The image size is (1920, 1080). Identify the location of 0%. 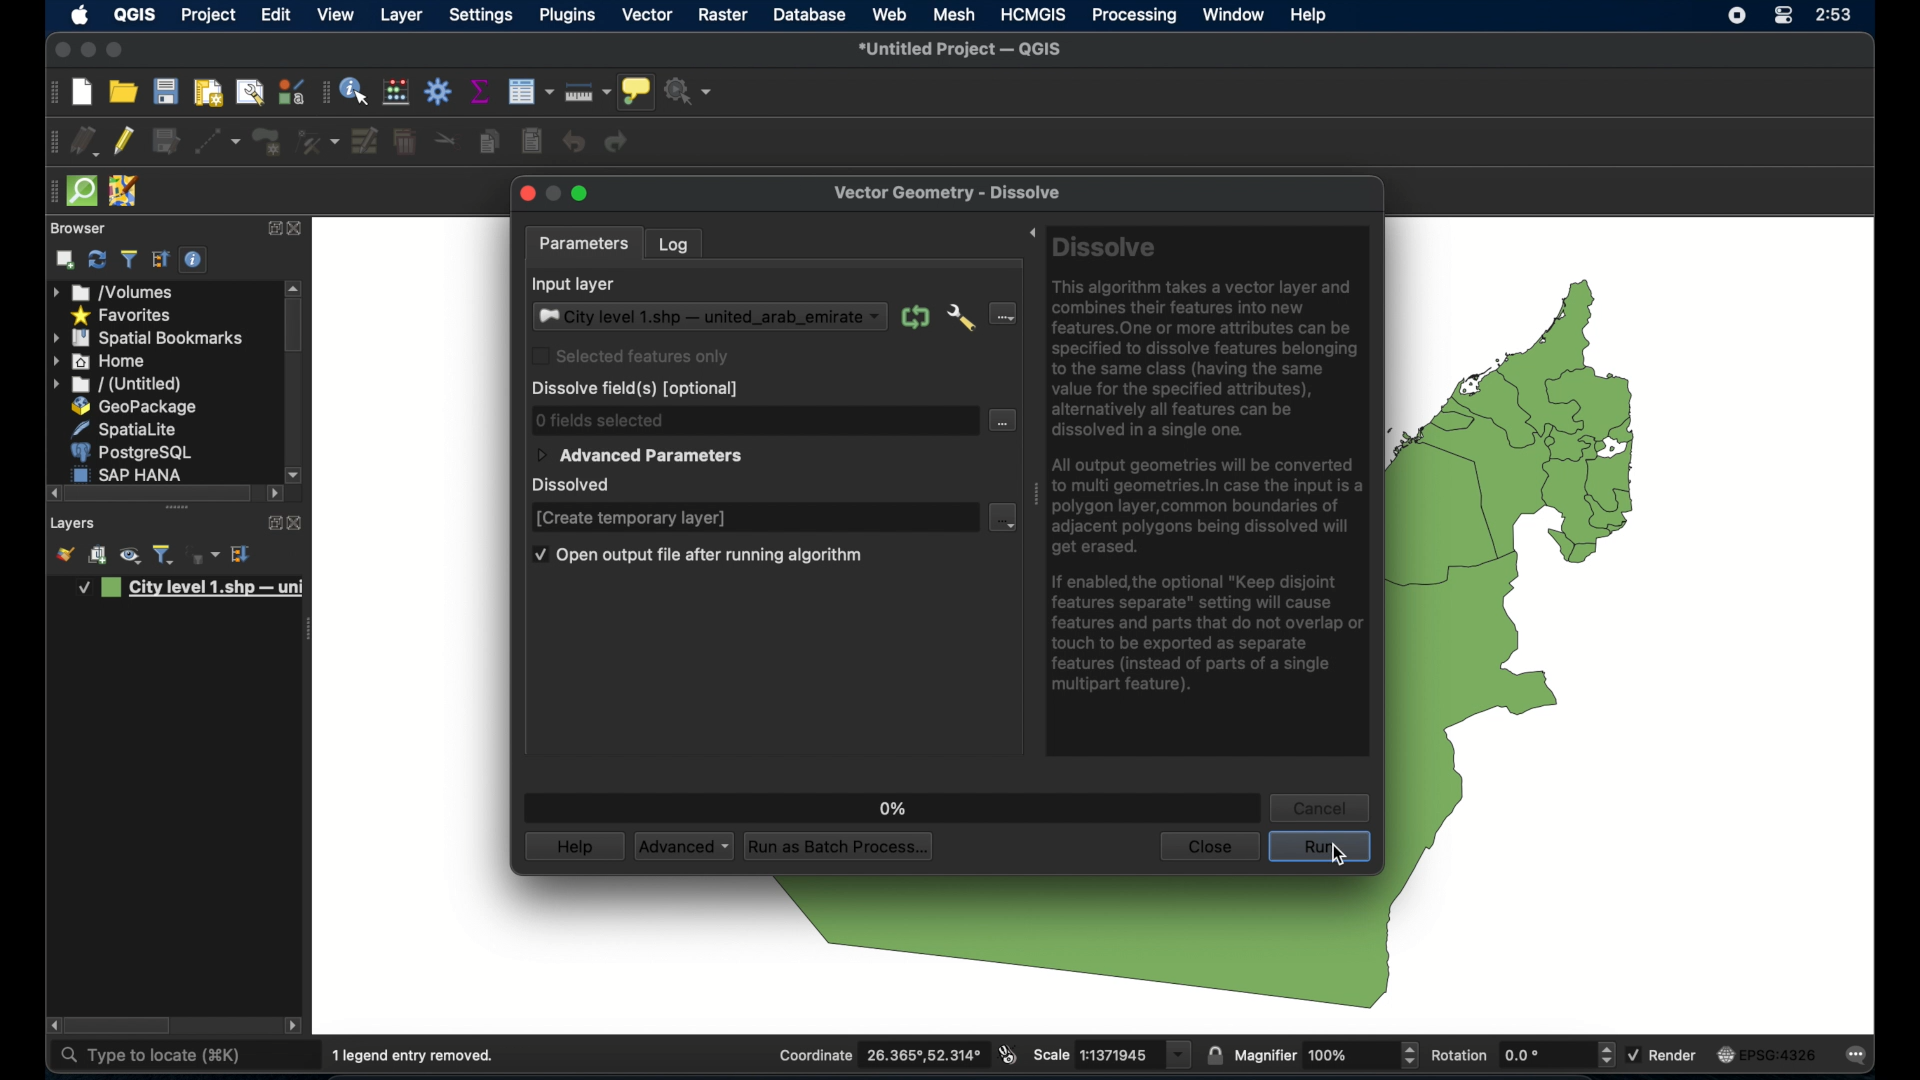
(894, 807).